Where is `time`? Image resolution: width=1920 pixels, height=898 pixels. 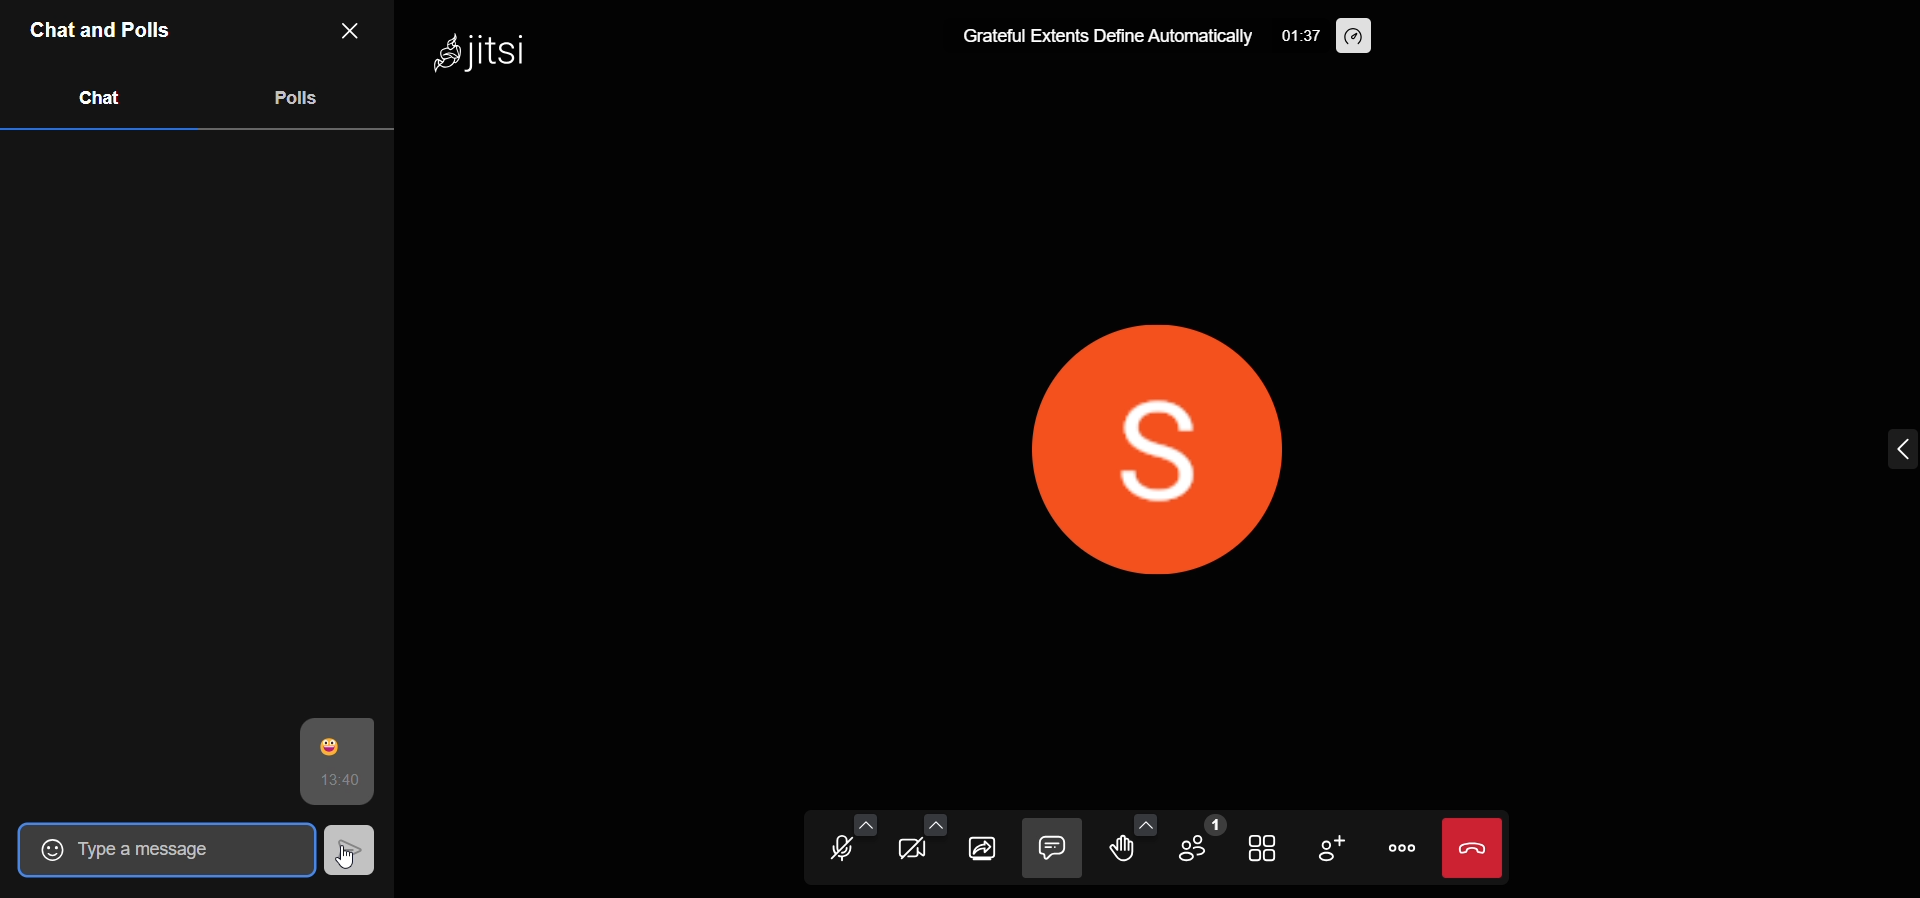
time is located at coordinates (1298, 34).